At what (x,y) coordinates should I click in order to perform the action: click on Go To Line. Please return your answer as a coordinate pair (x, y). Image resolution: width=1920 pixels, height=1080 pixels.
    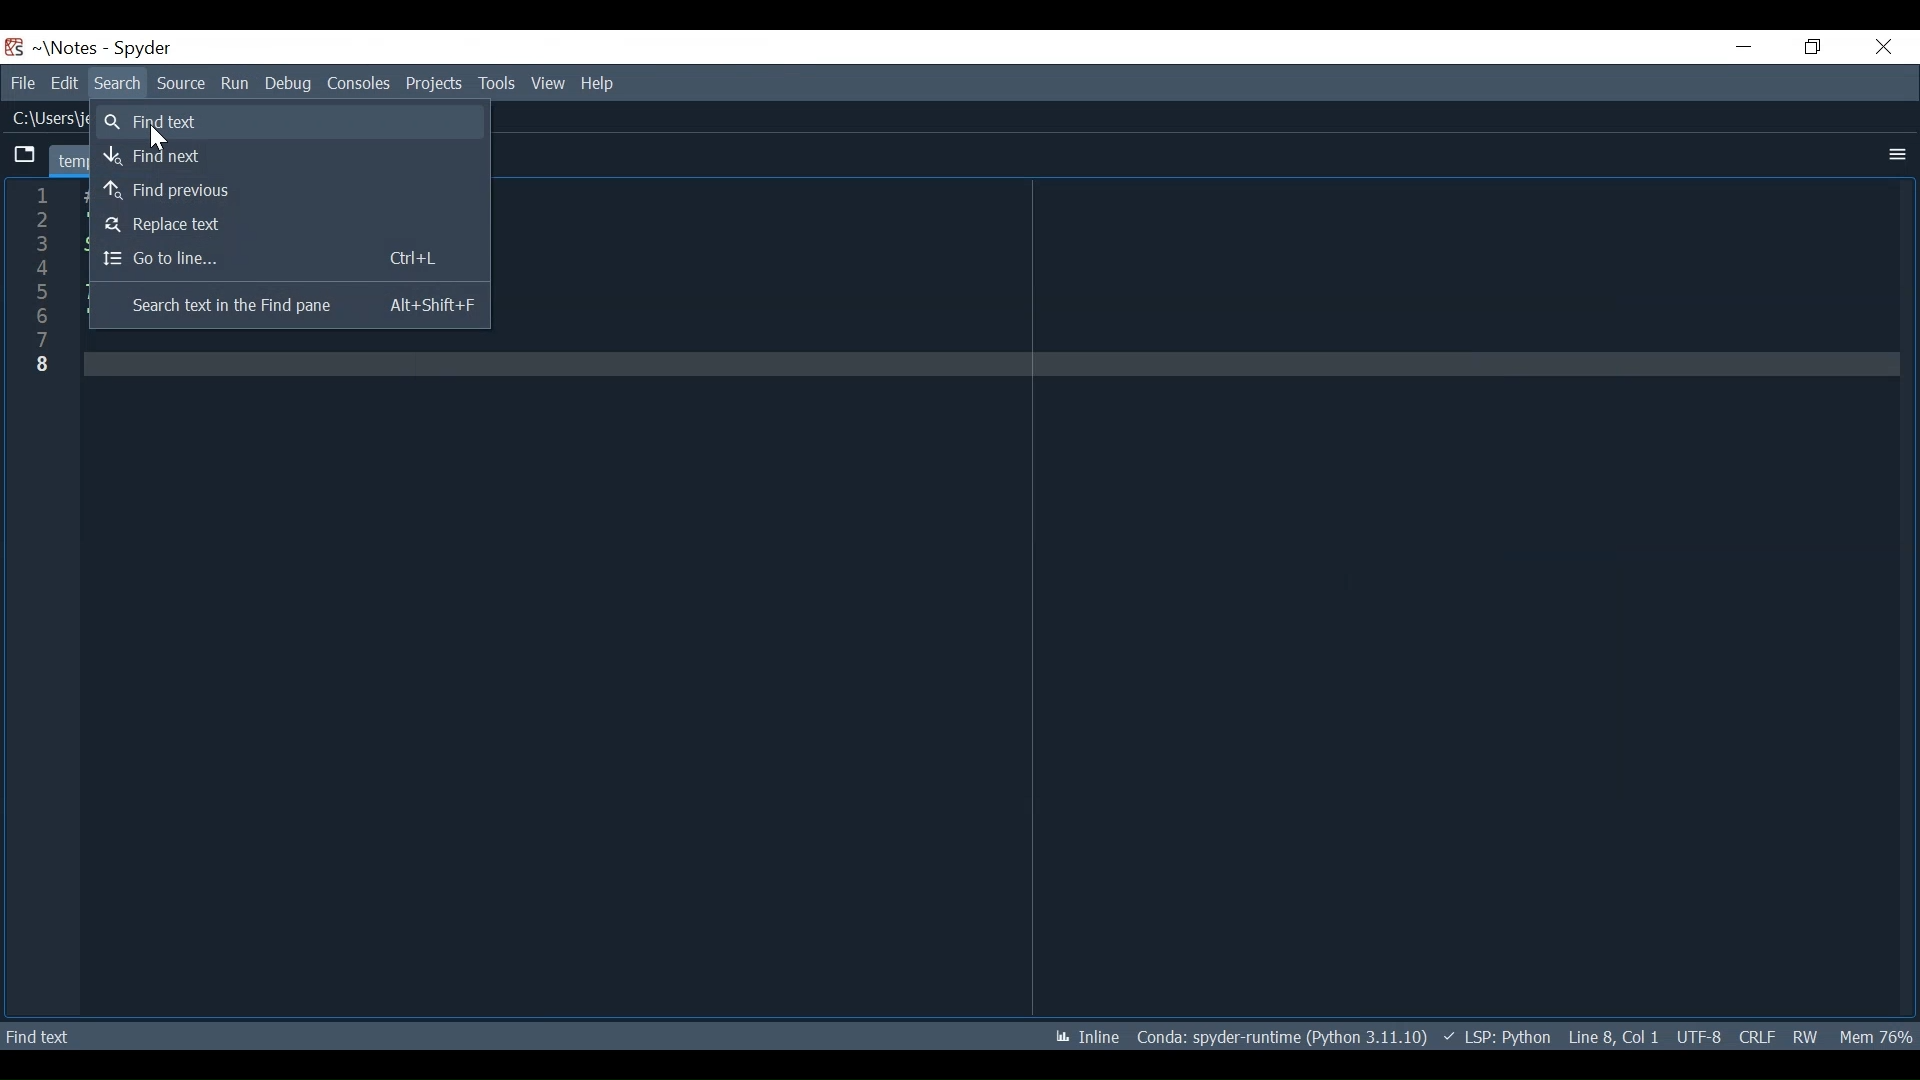
    Looking at the image, I should click on (284, 260).